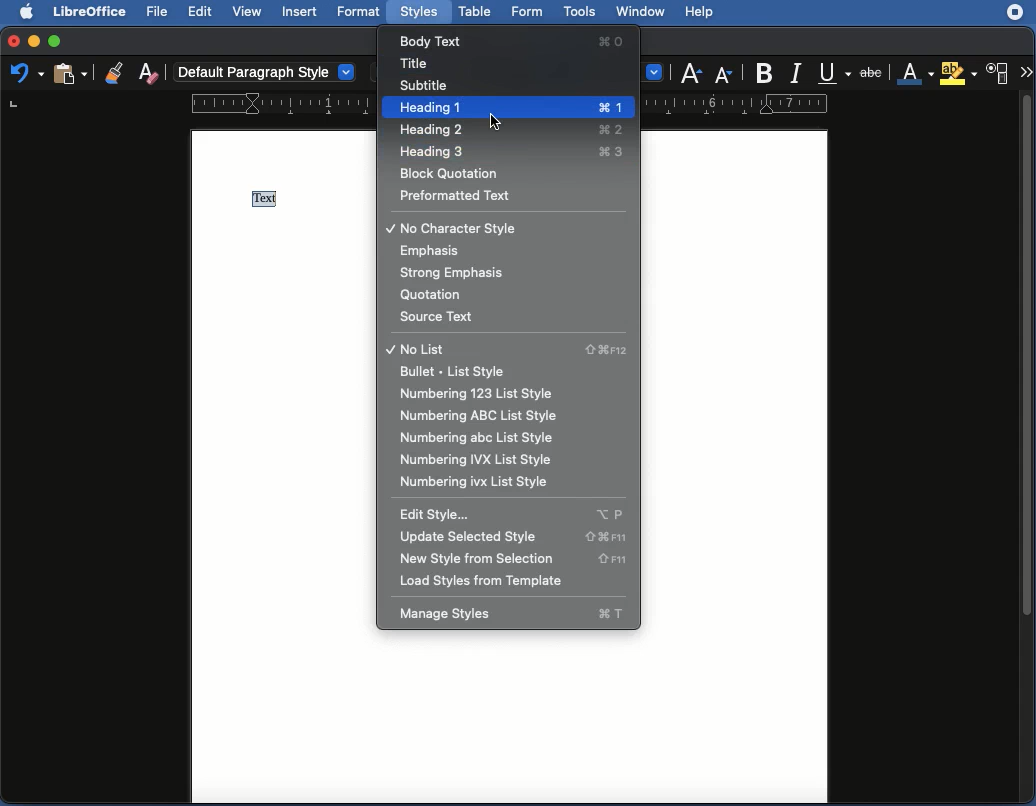  Describe the element at coordinates (486, 416) in the screenshot. I see `Numbering ABC list style` at that location.